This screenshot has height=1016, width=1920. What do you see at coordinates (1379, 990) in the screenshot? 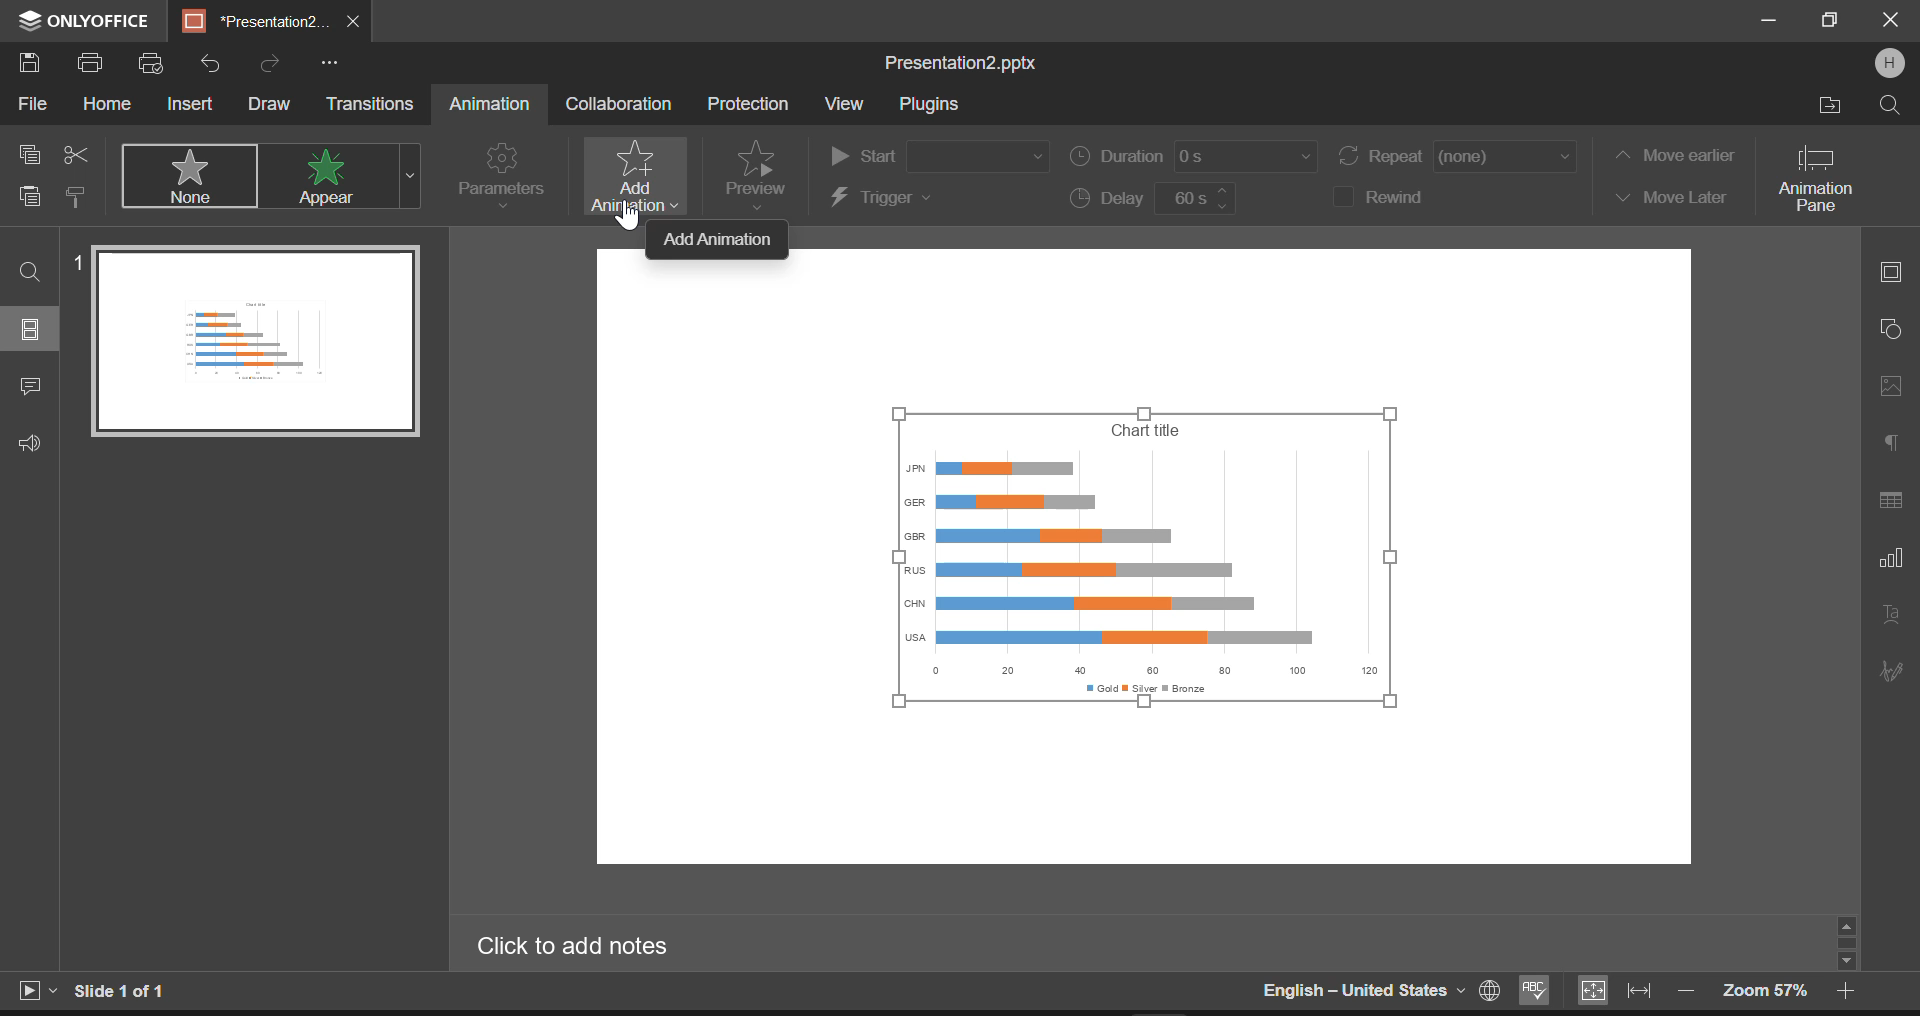
I see `English-United States` at bounding box center [1379, 990].